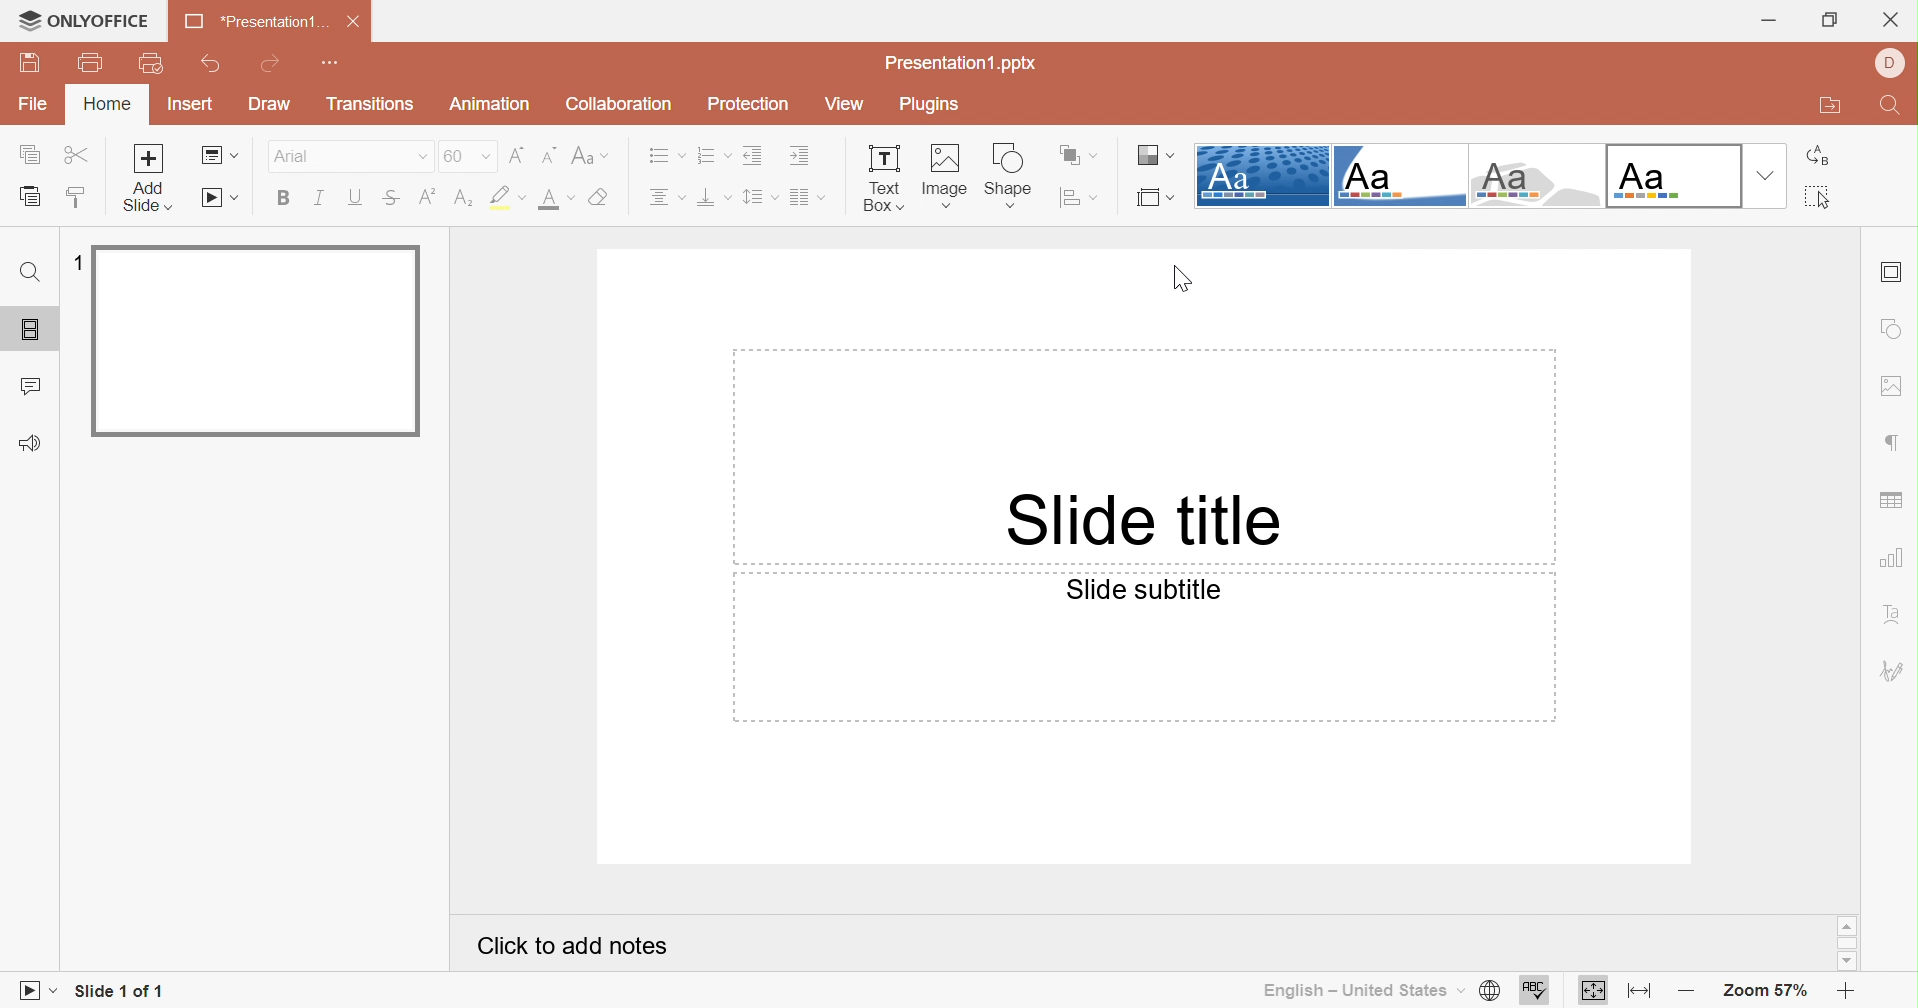  What do you see at coordinates (31, 273) in the screenshot?
I see `Find` at bounding box center [31, 273].